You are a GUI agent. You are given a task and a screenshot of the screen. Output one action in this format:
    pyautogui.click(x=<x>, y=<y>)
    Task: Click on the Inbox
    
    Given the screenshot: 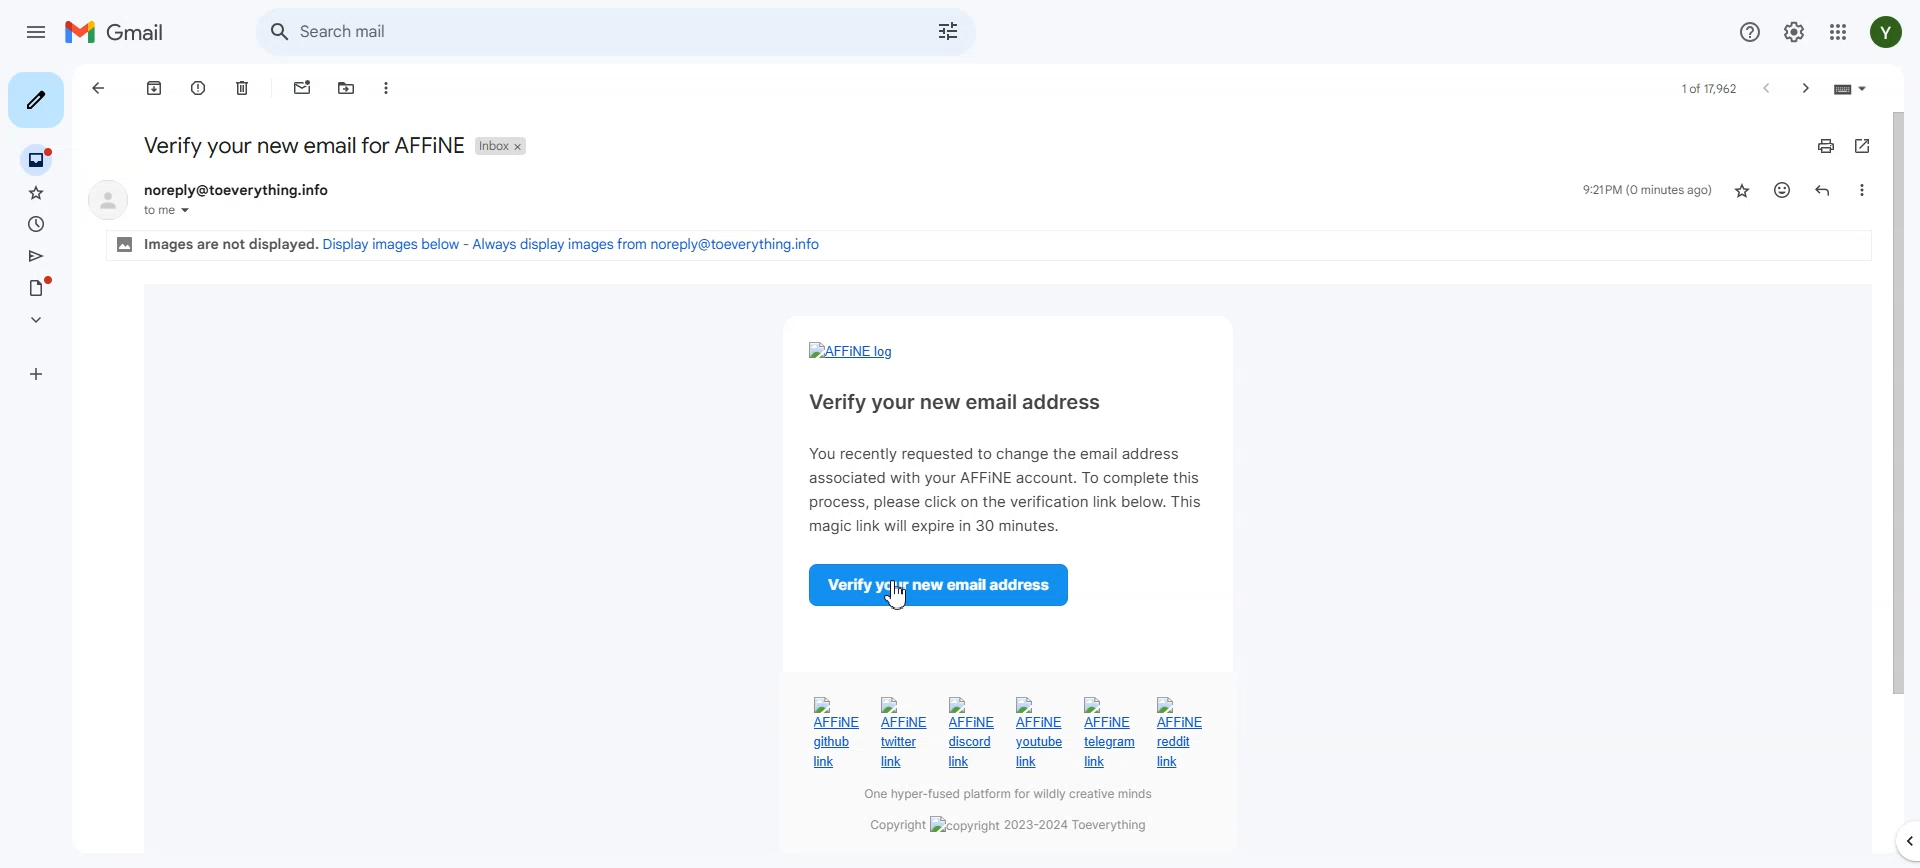 What is the action you would take?
    pyautogui.click(x=503, y=147)
    